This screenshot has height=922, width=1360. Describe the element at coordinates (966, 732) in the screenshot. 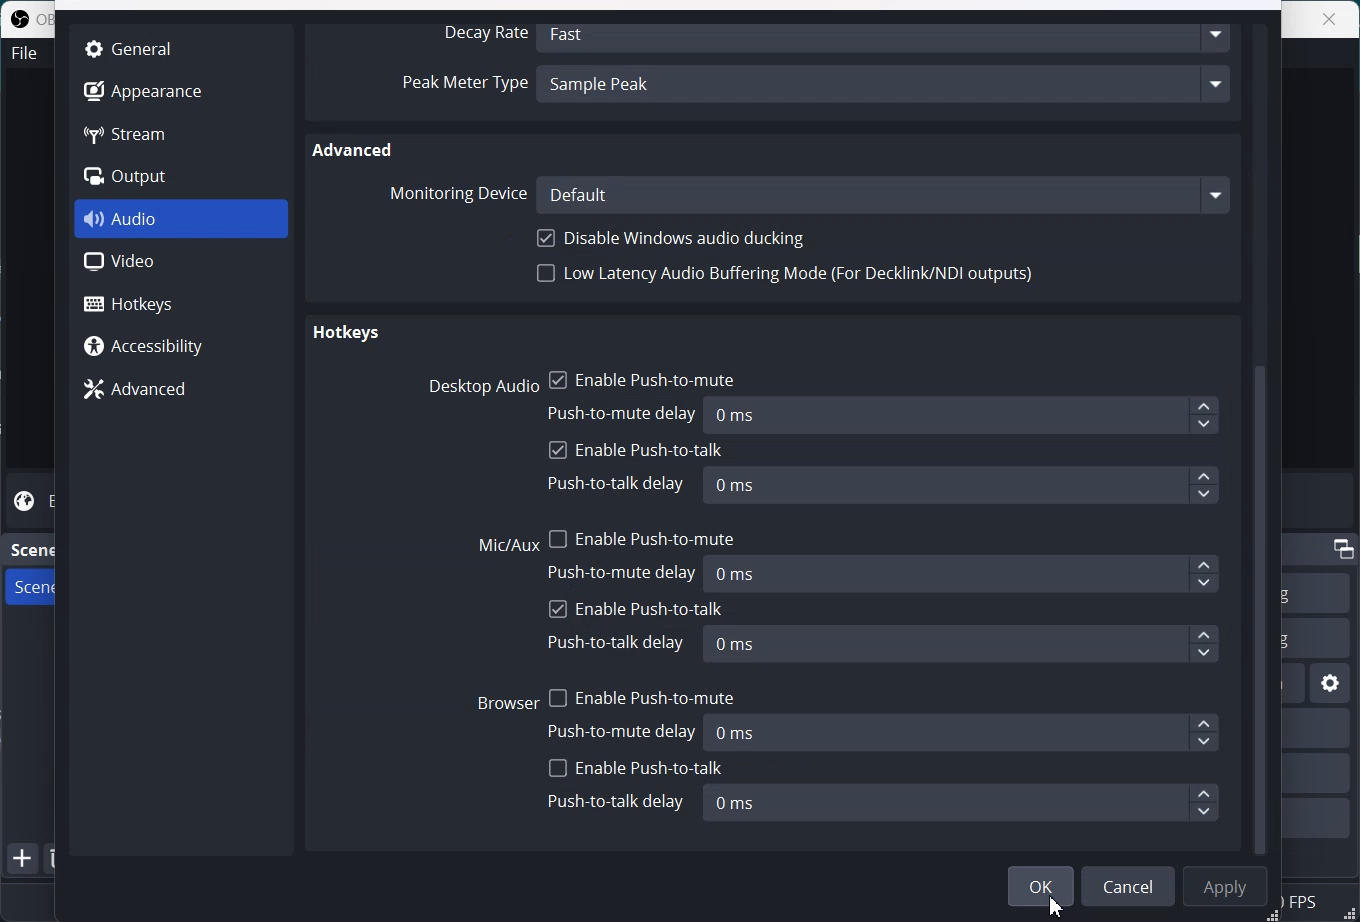

I see `0 ms` at that location.